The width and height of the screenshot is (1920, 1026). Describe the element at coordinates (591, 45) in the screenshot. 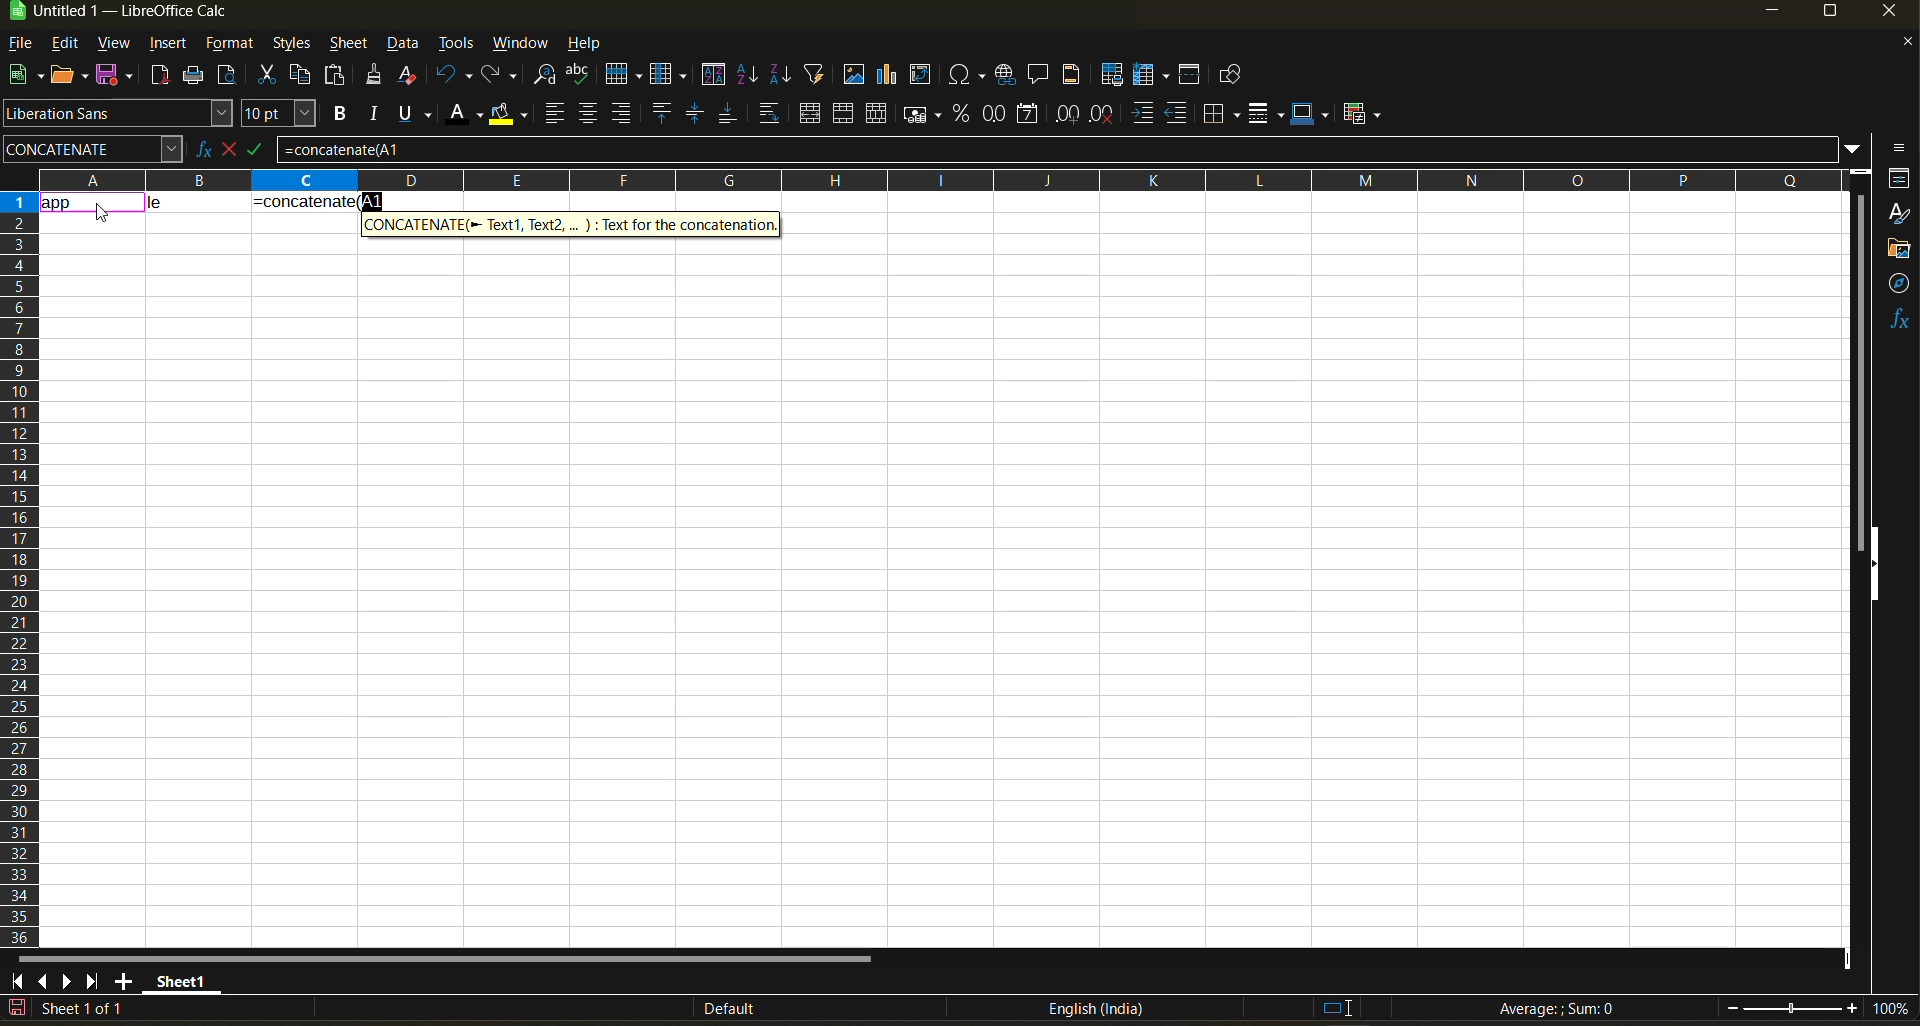

I see `help` at that location.